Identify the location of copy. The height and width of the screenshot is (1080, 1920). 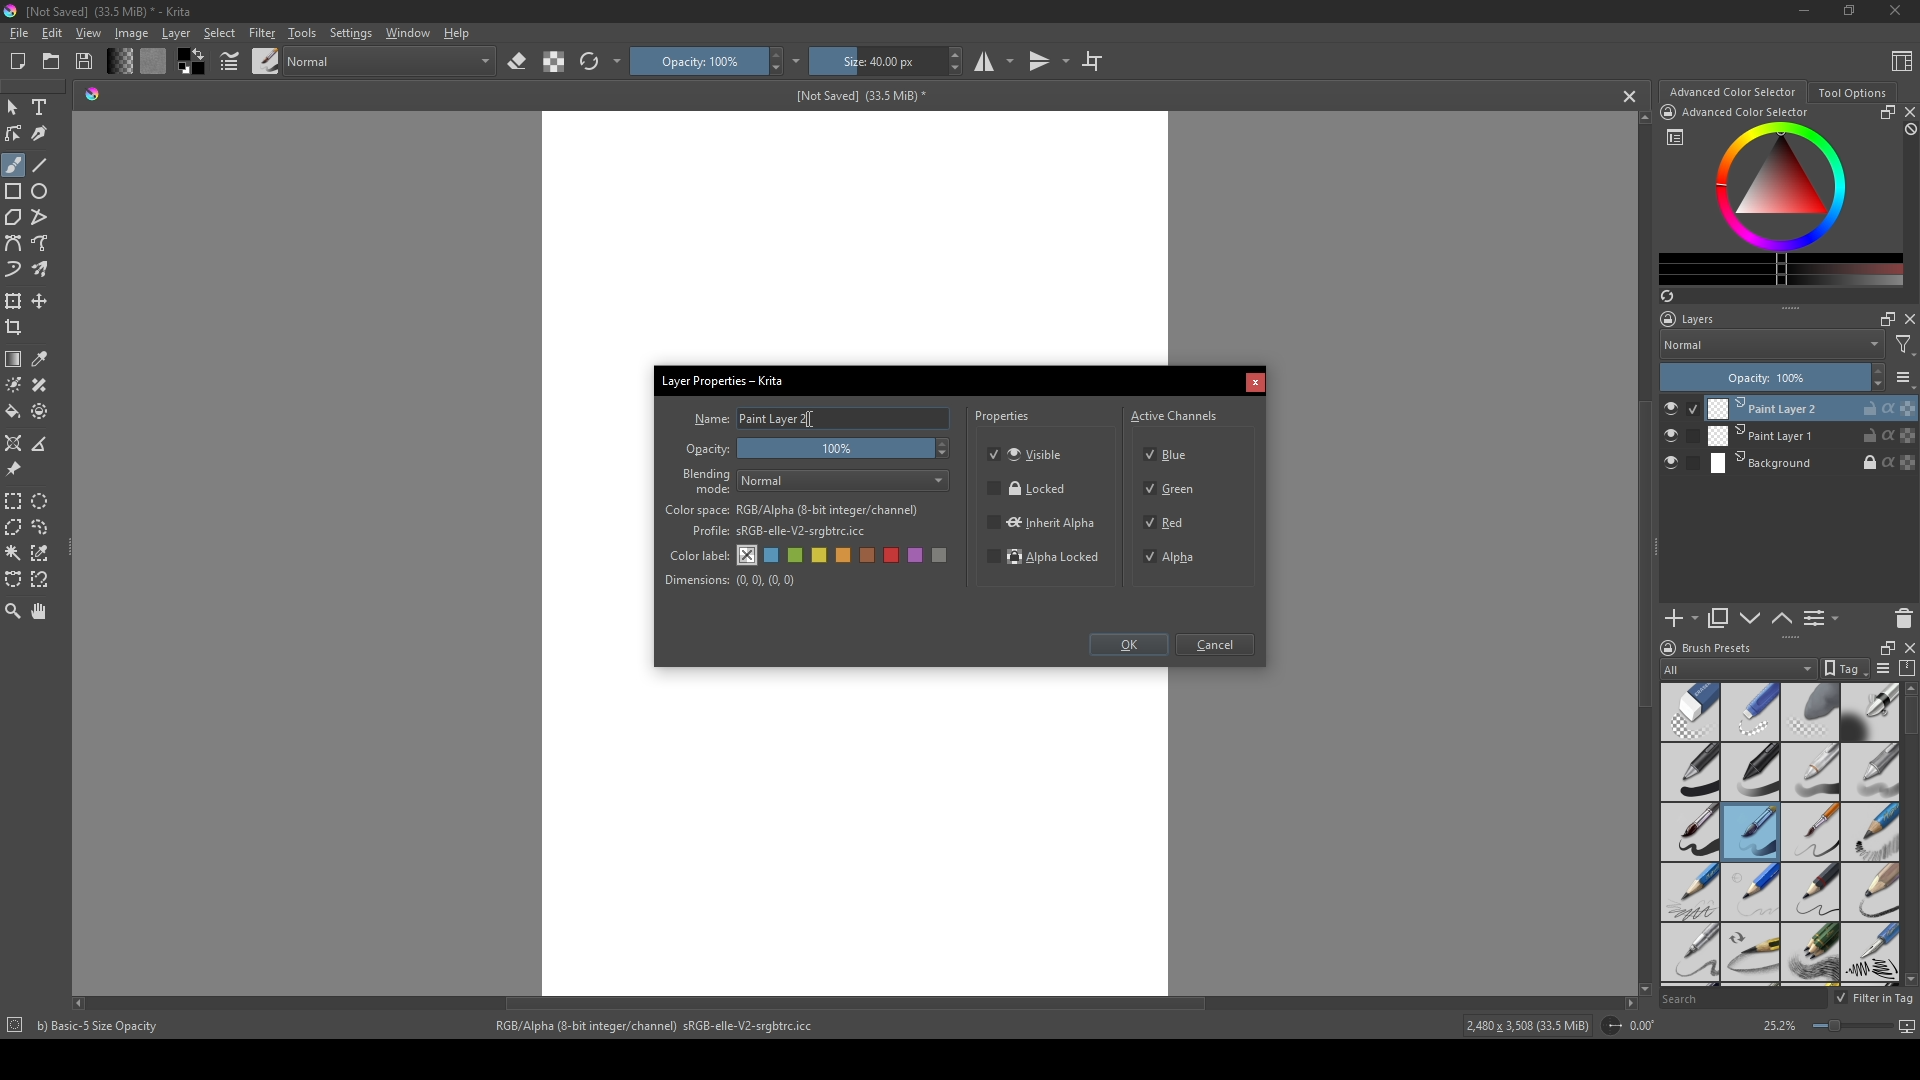
(1719, 619).